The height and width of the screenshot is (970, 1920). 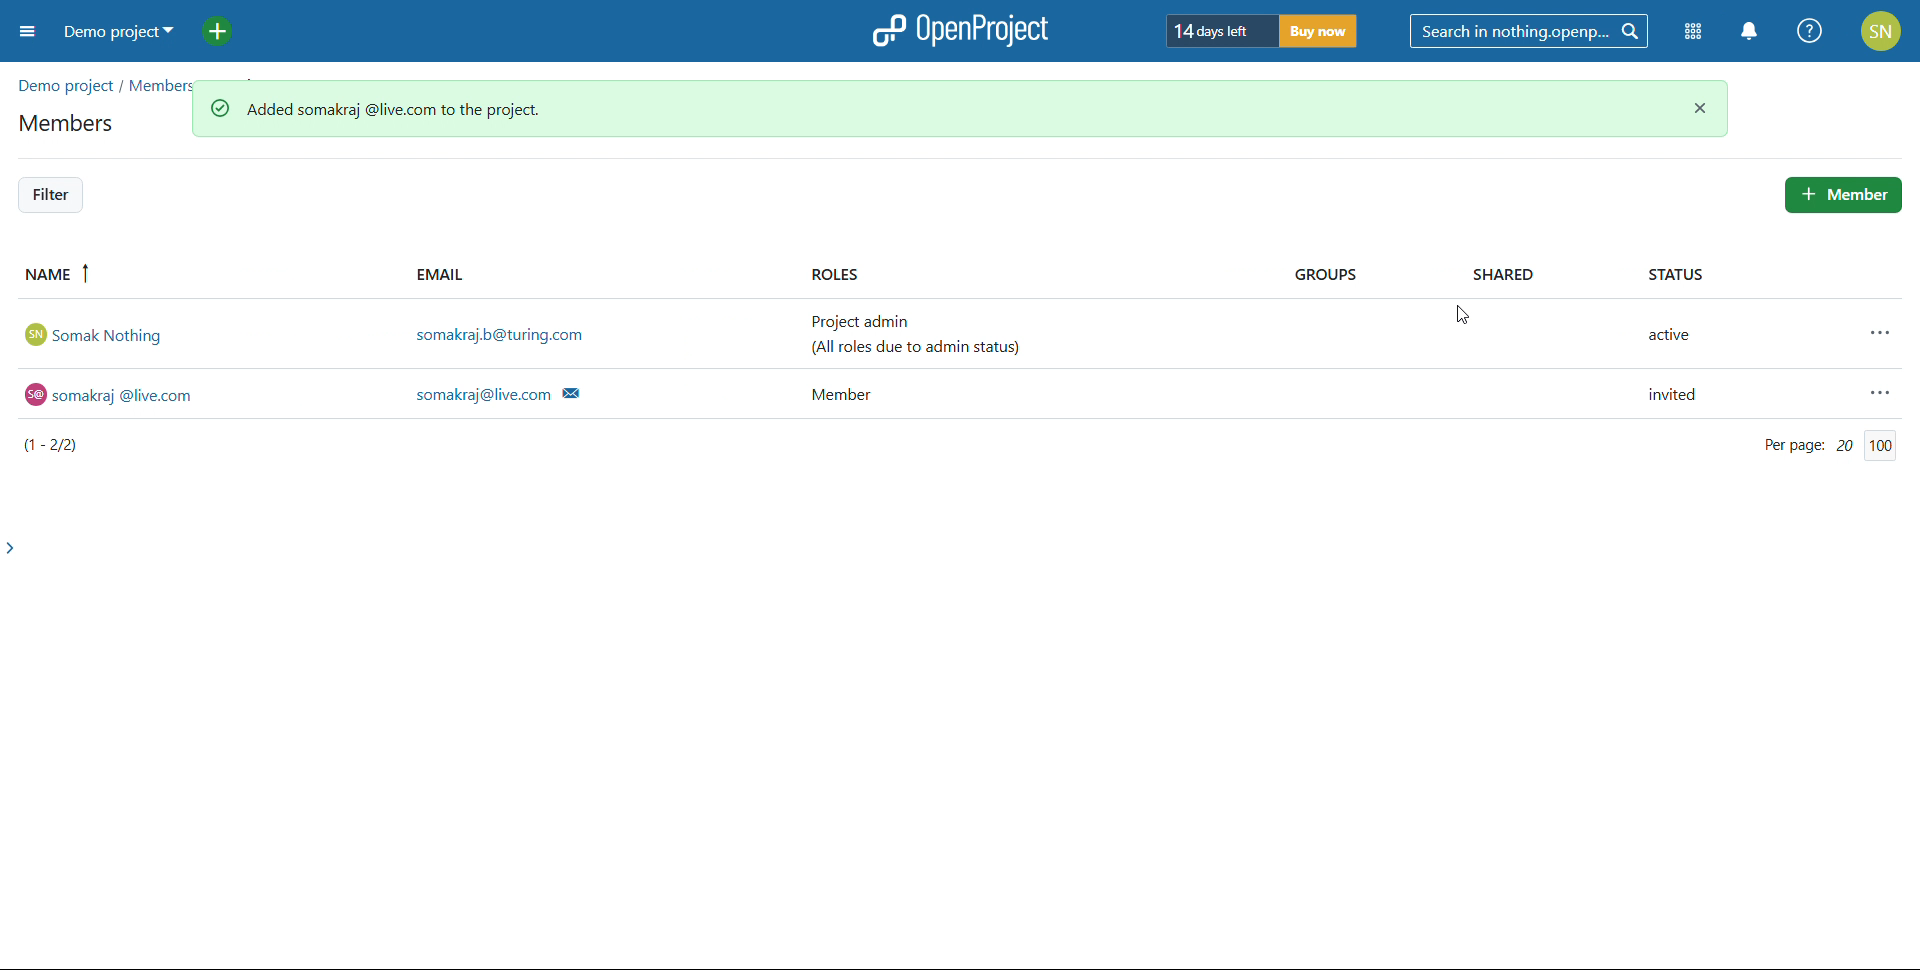 What do you see at coordinates (1221, 30) in the screenshot?
I see `days left of trial` at bounding box center [1221, 30].